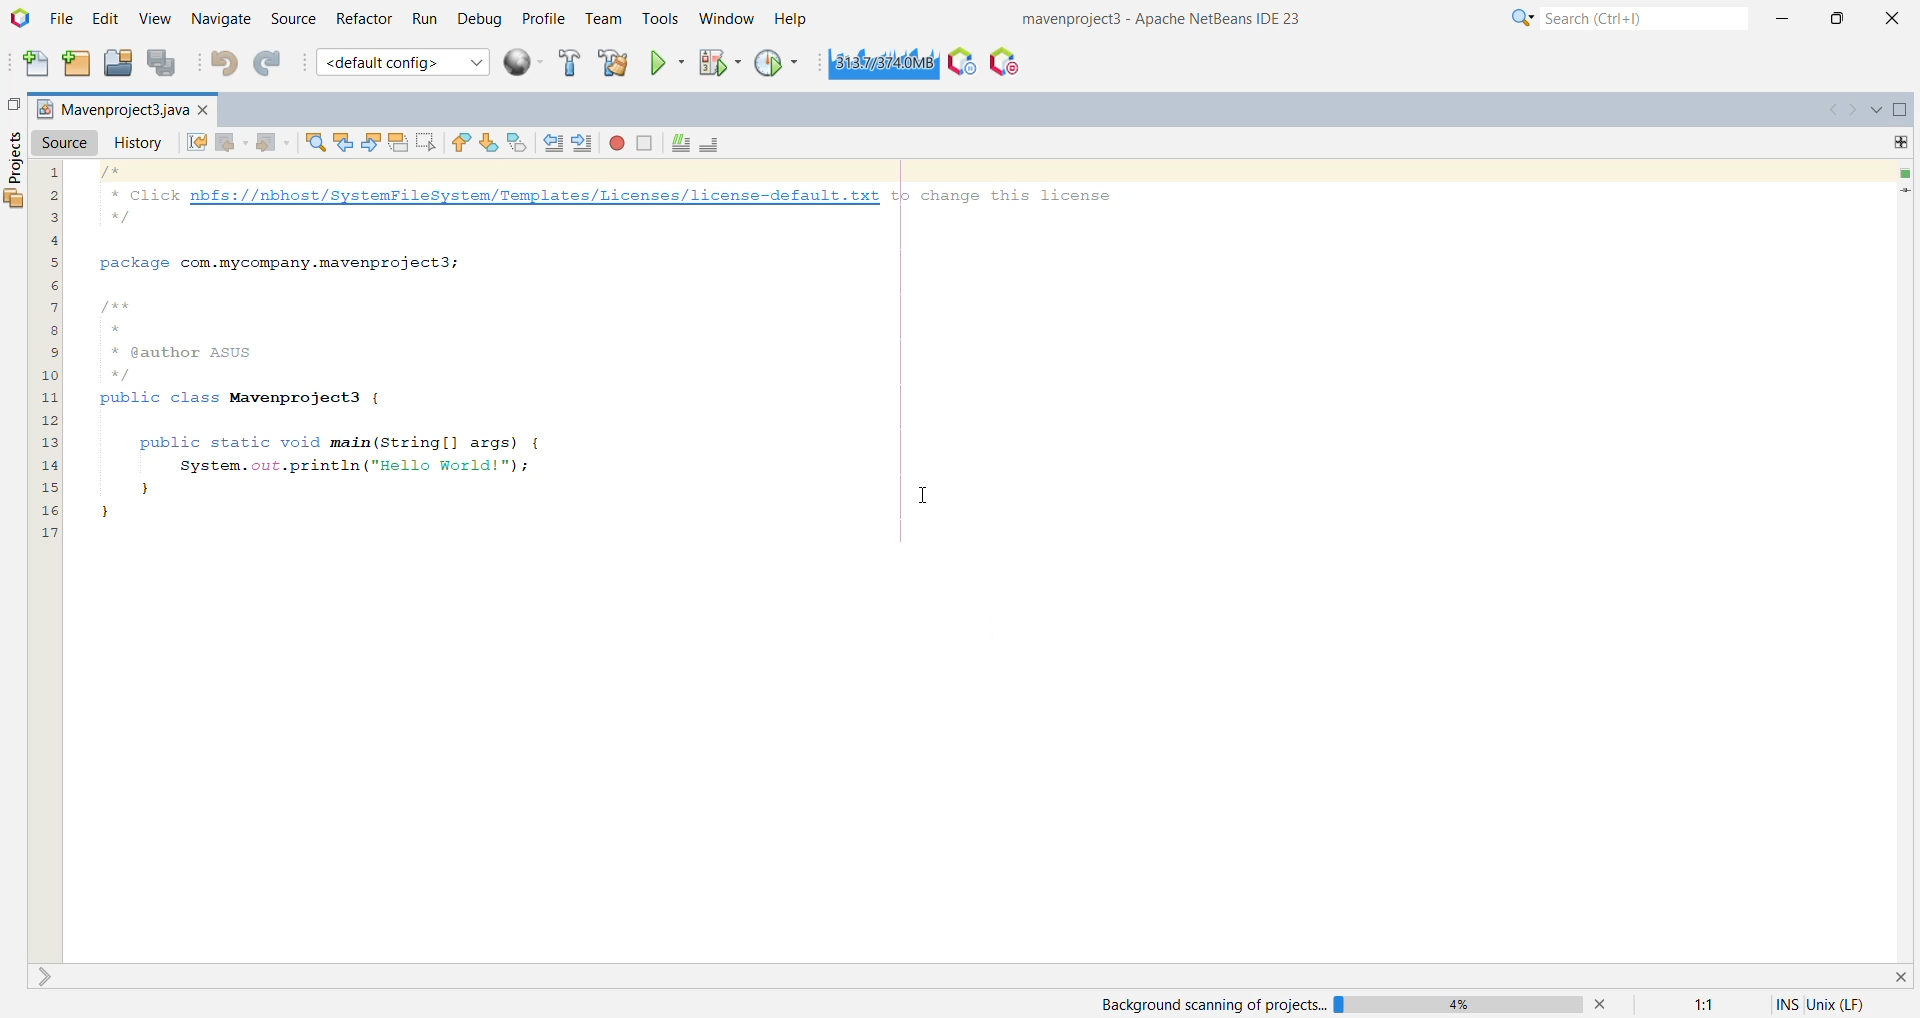 The image size is (1920, 1018). Describe the element at coordinates (542, 19) in the screenshot. I see `Profile` at that location.